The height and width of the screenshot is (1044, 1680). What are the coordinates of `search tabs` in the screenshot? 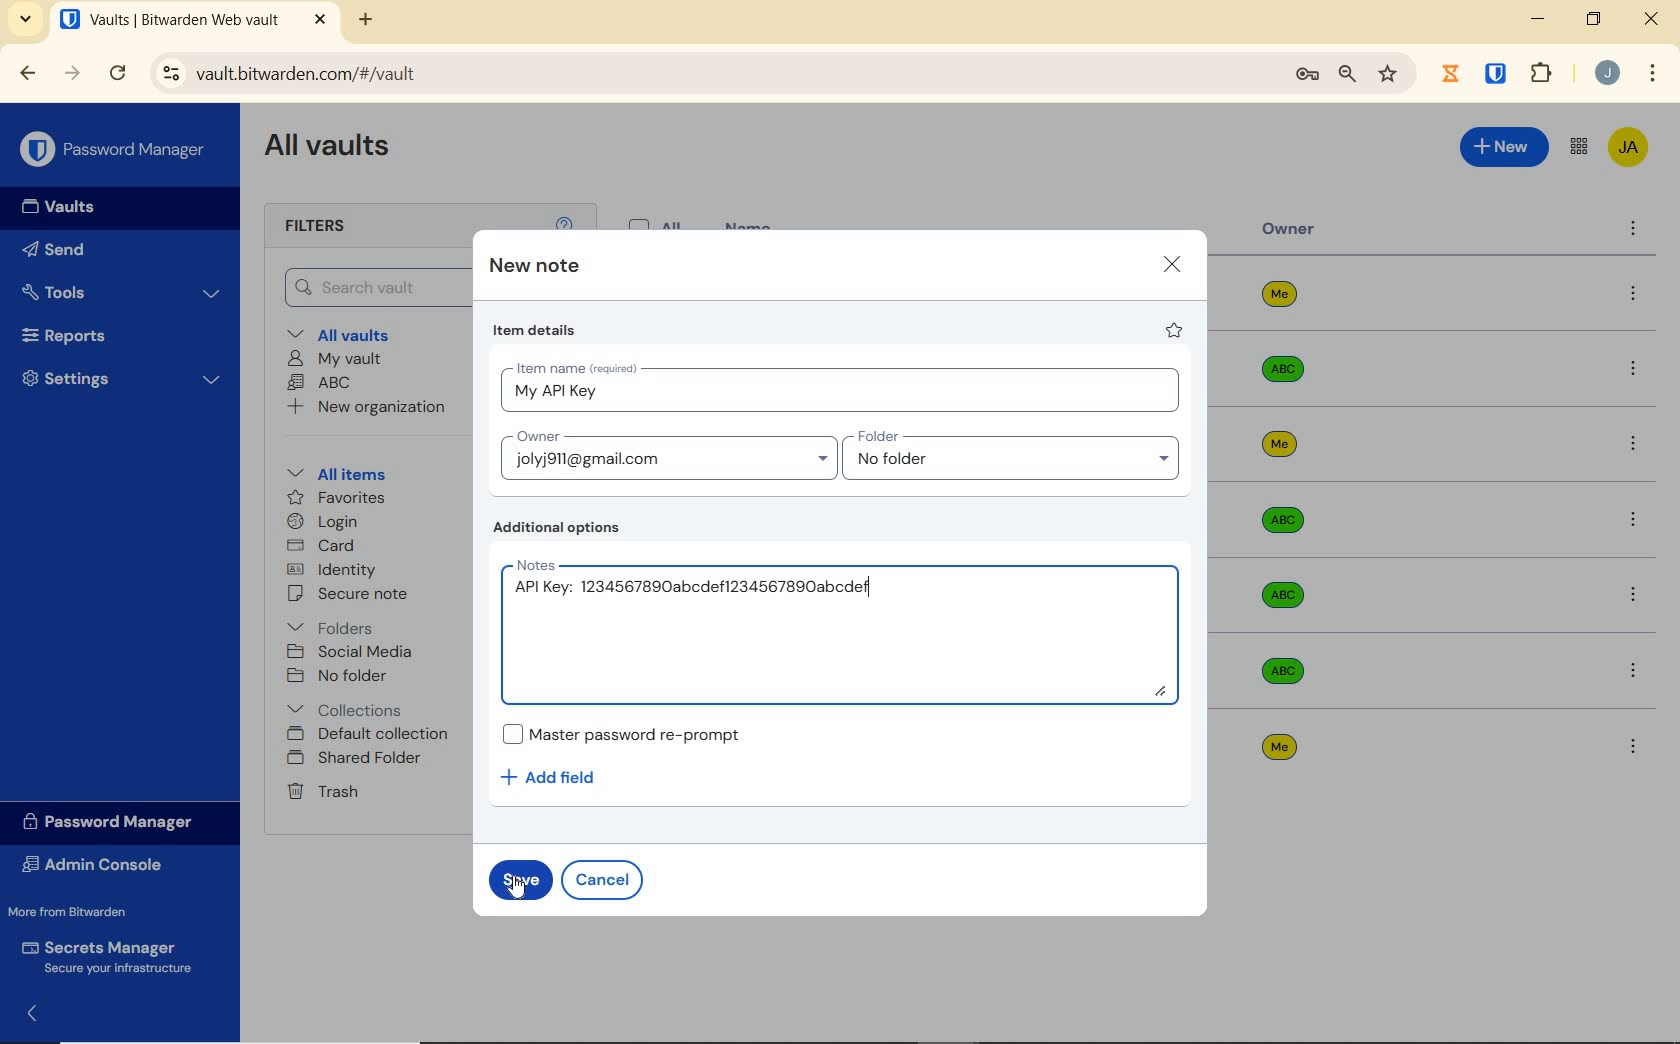 It's located at (26, 19).